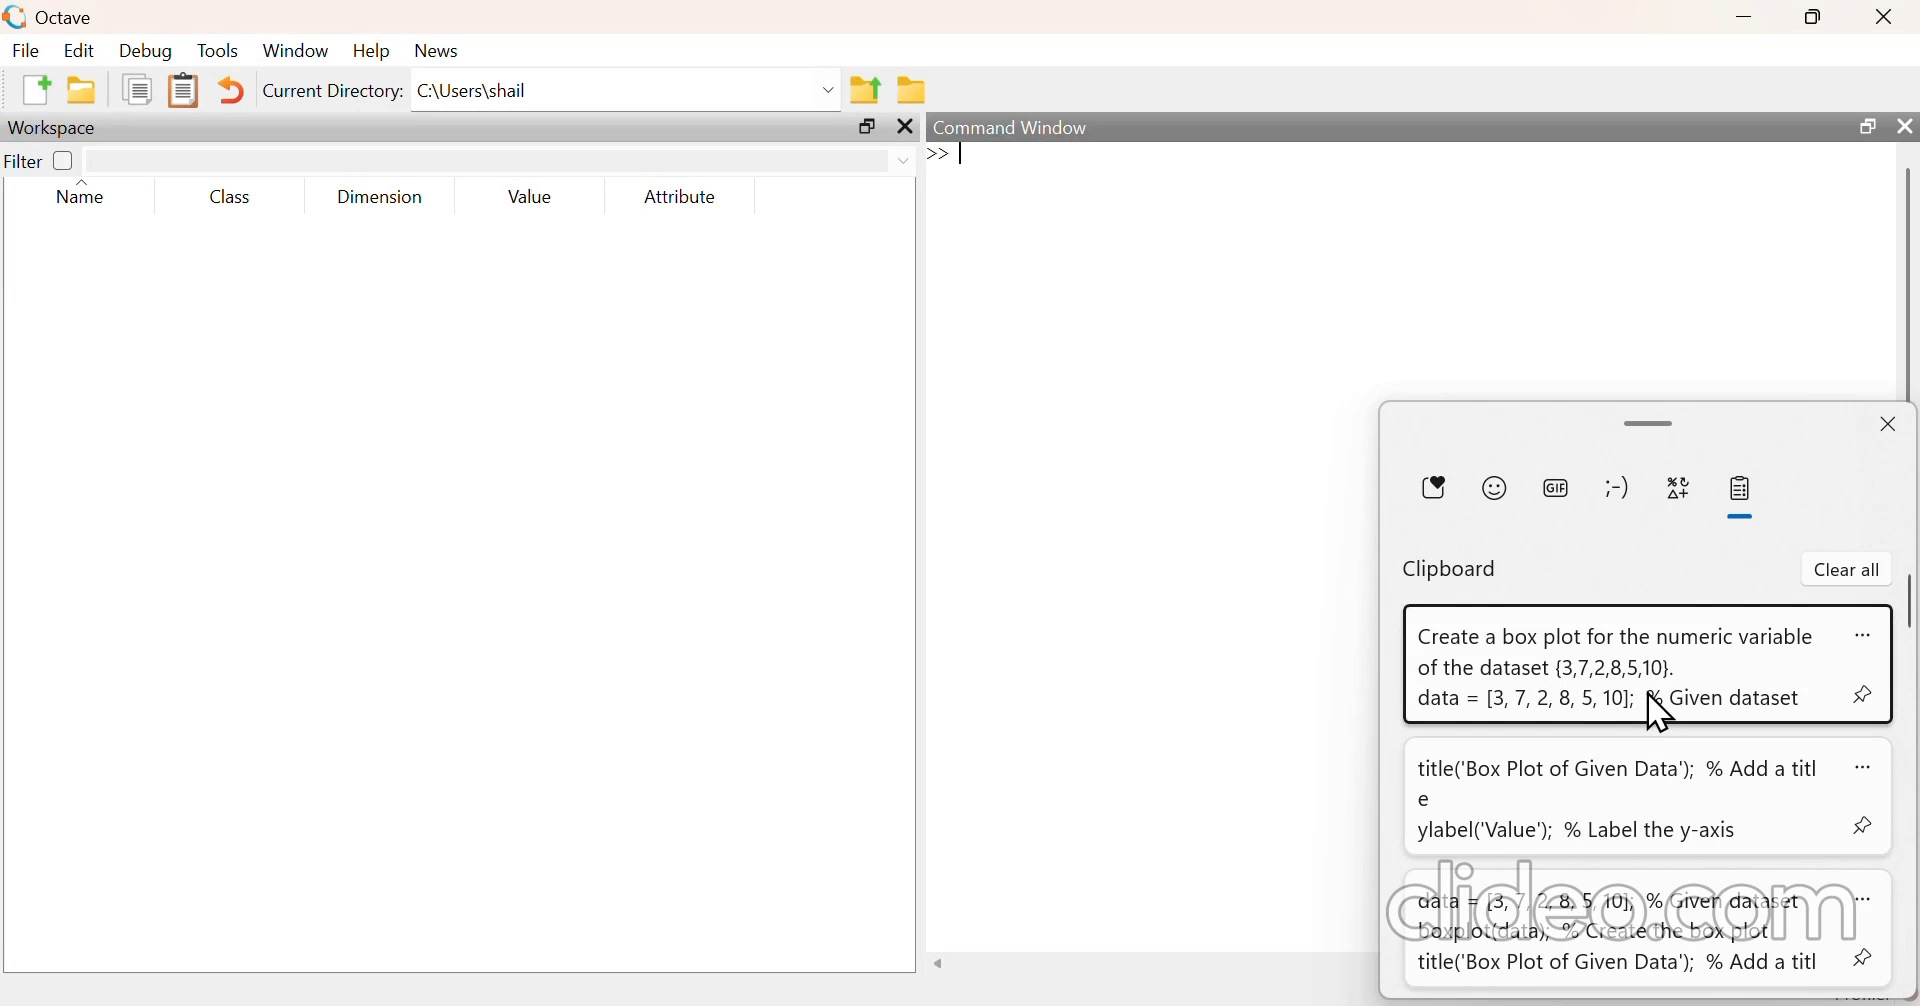 This screenshot has width=1920, height=1006. Describe the element at coordinates (1740, 494) in the screenshot. I see `clipboard history` at that location.